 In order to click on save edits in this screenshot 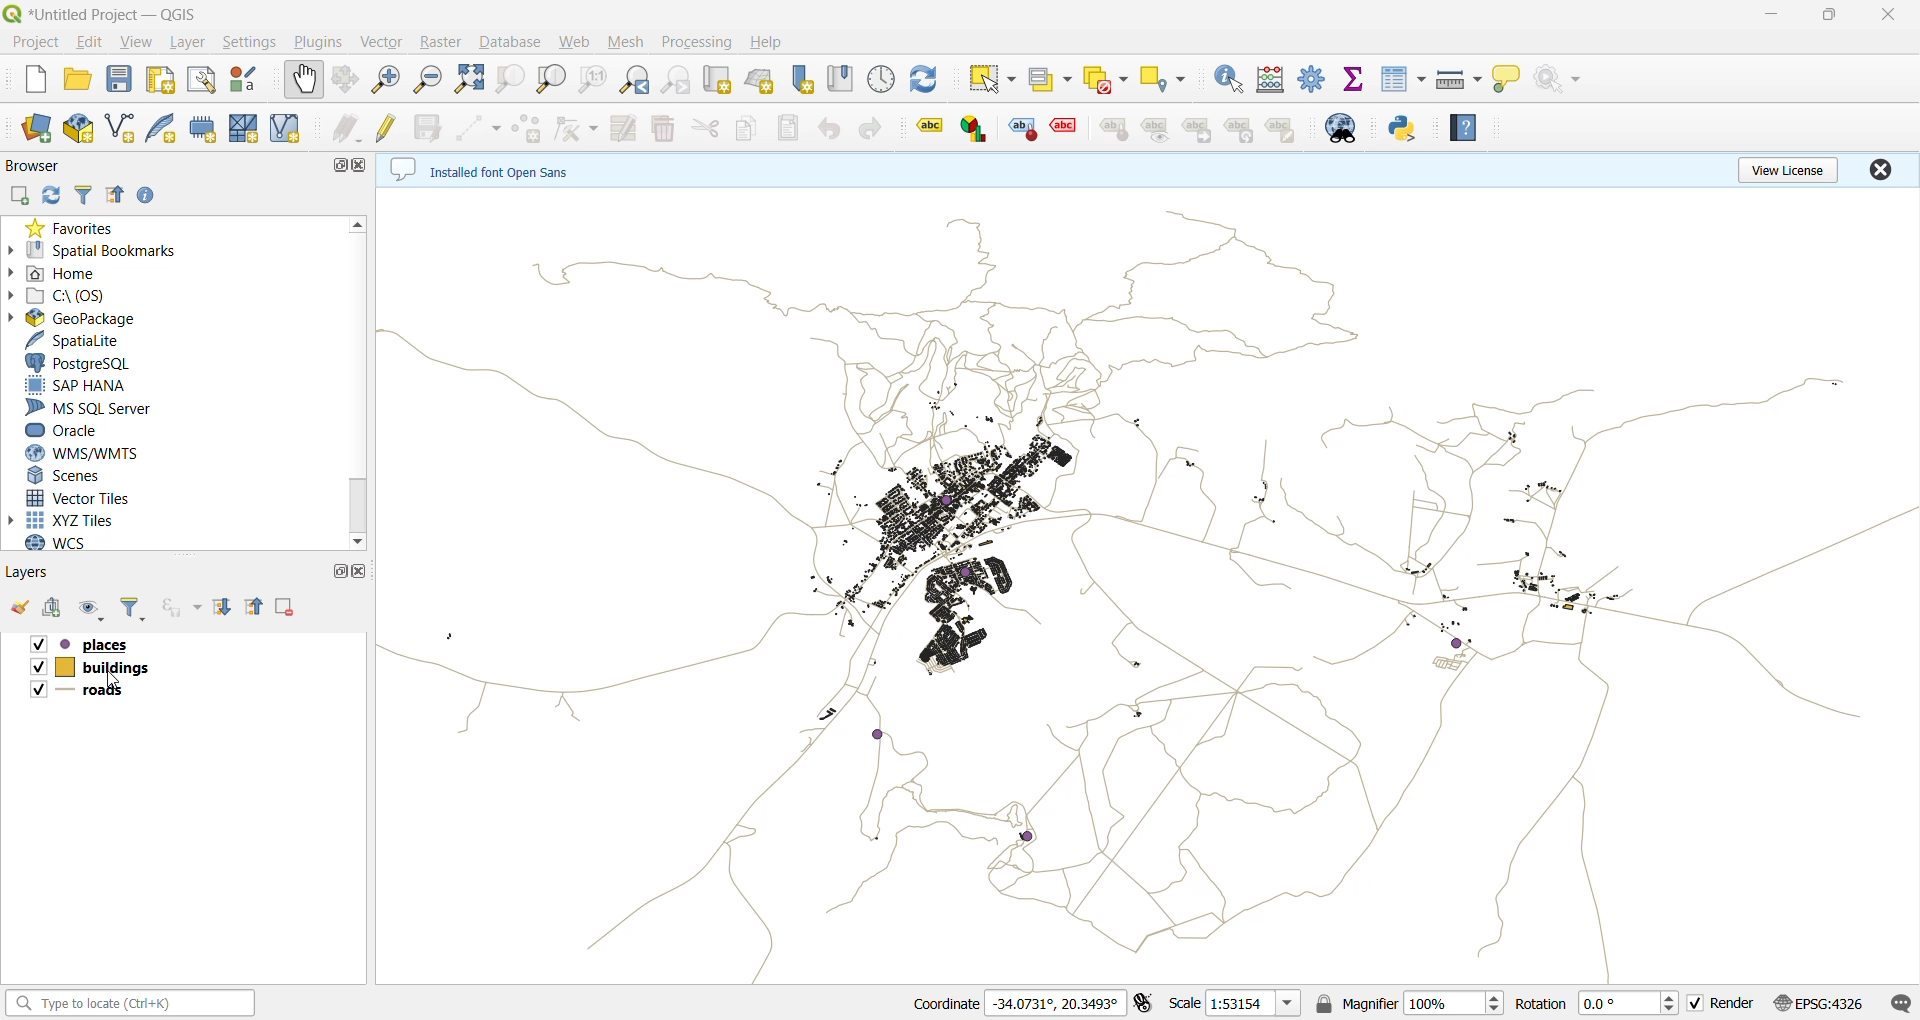, I will do `click(433, 126)`.